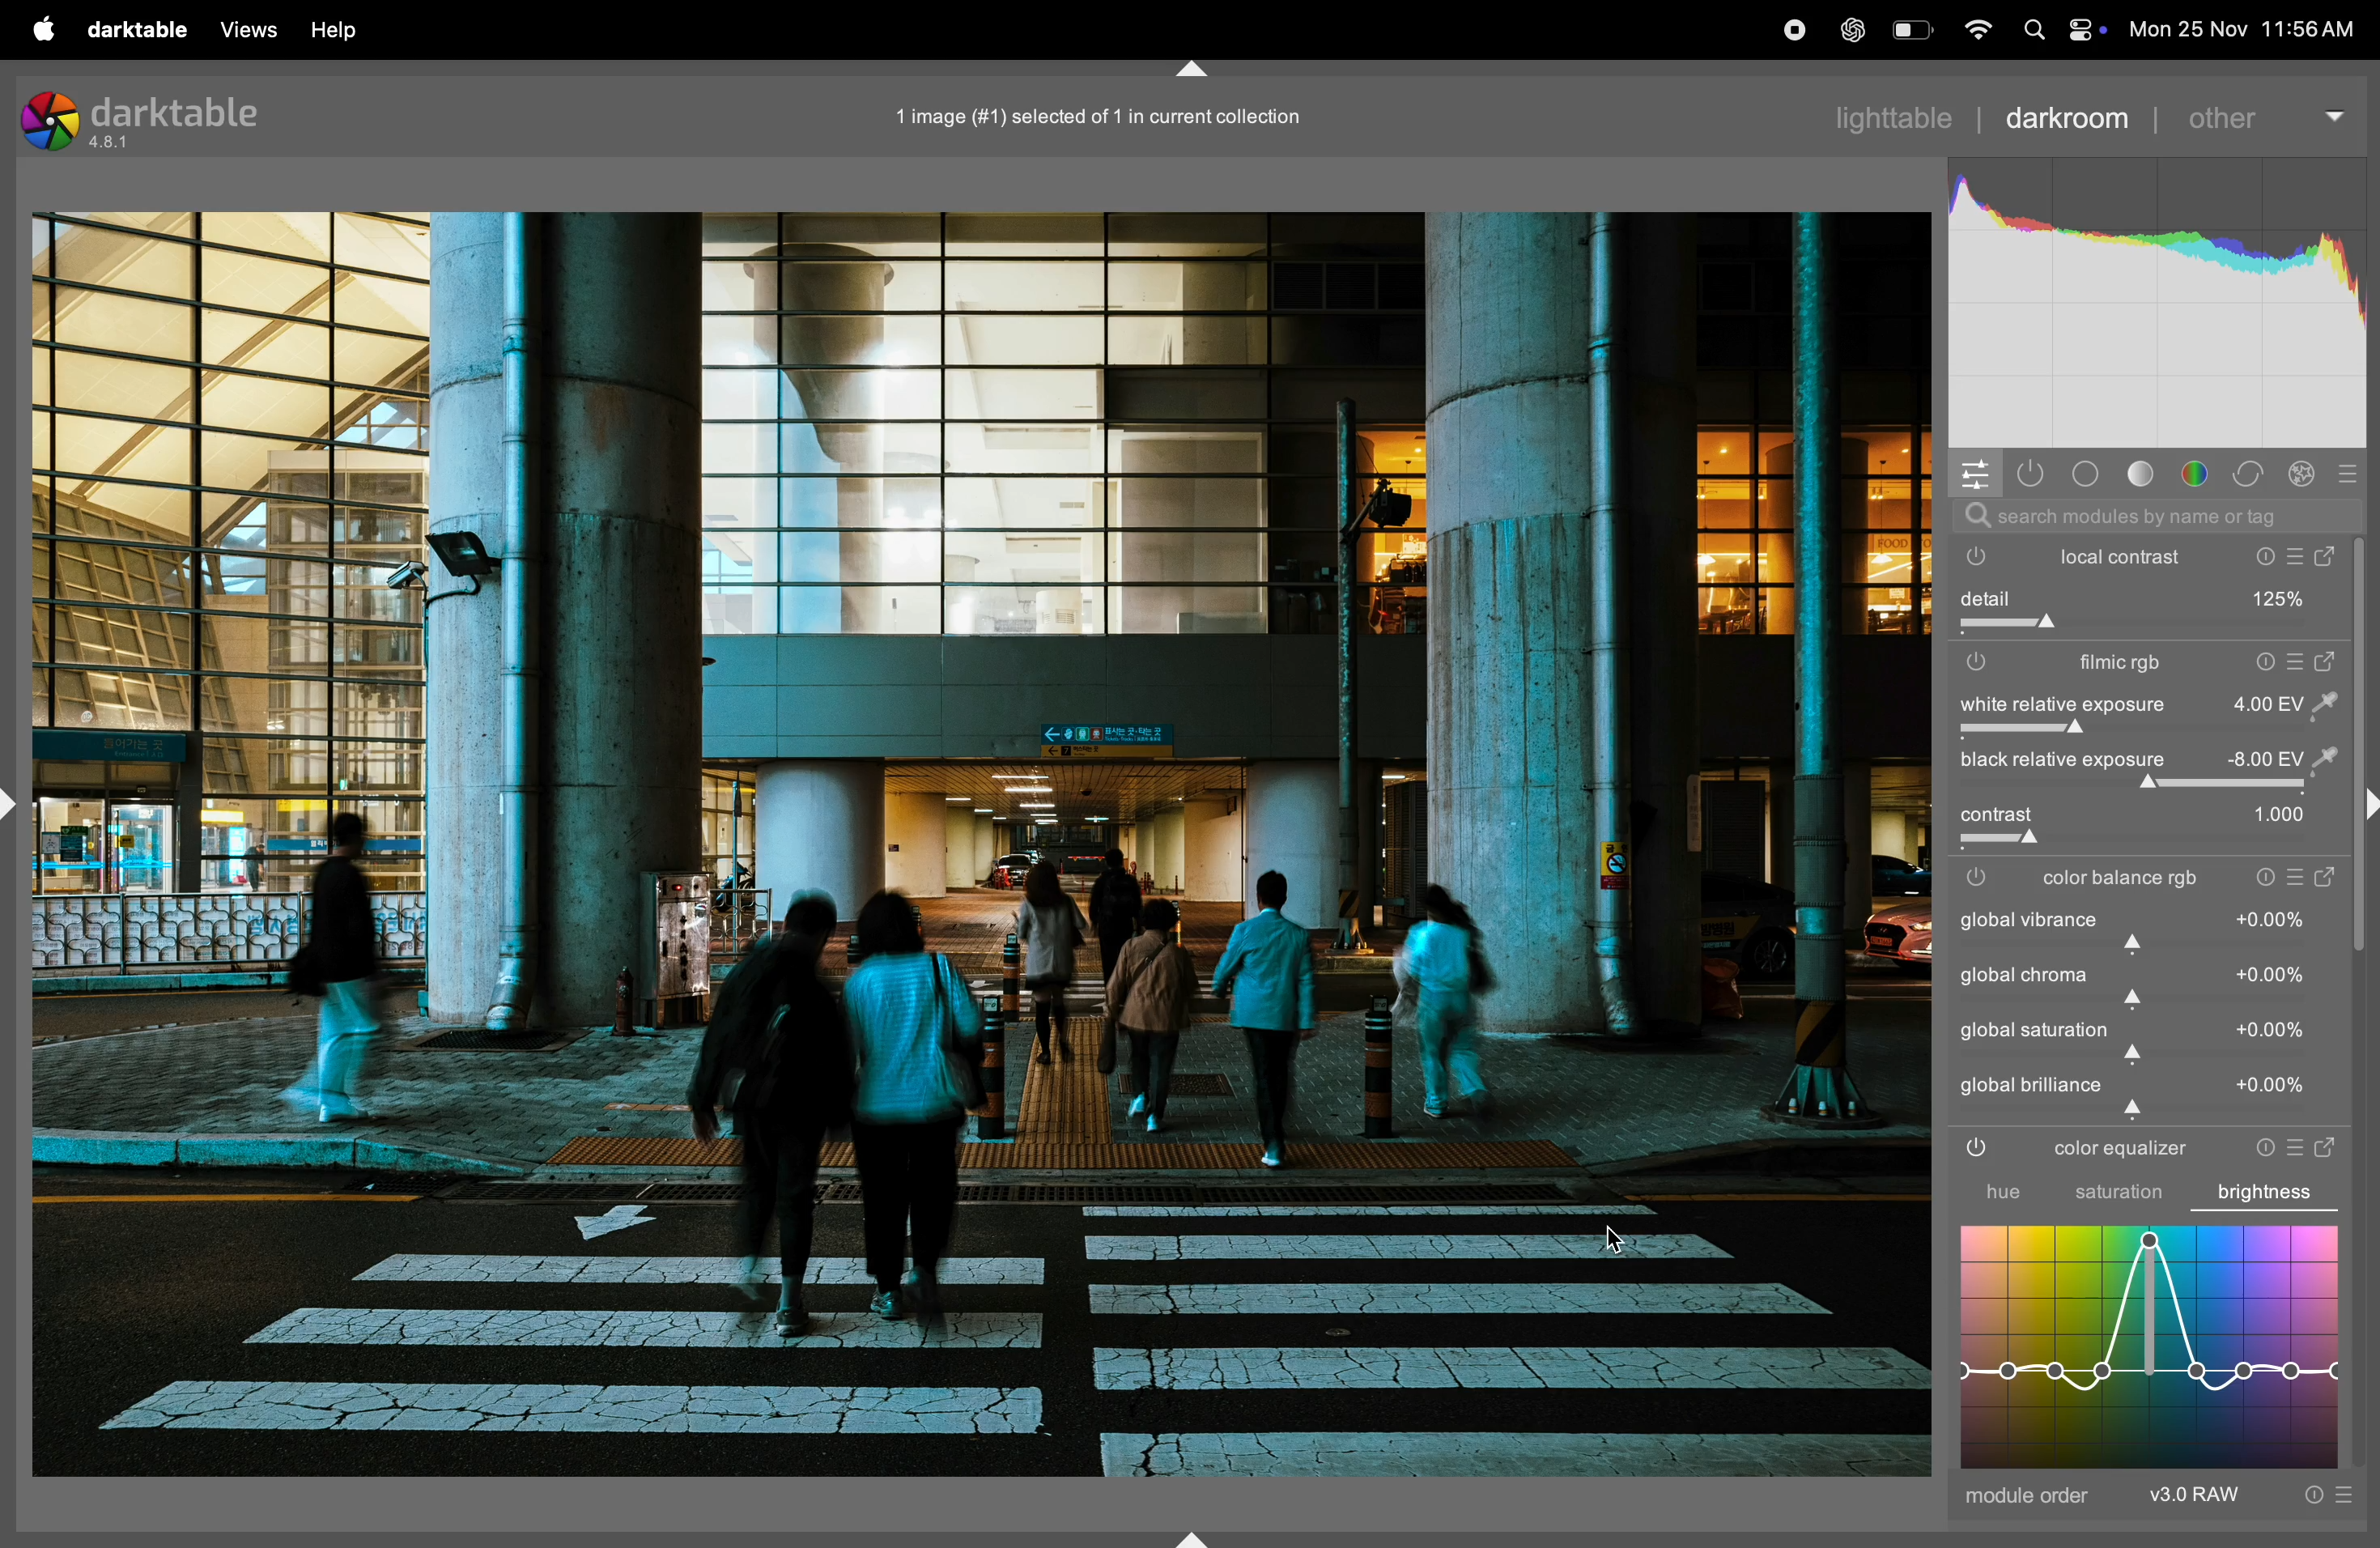 The height and width of the screenshot is (1548, 2380). Describe the element at coordinates (2156, 304) in the screenshot. I see `mns` at that location.